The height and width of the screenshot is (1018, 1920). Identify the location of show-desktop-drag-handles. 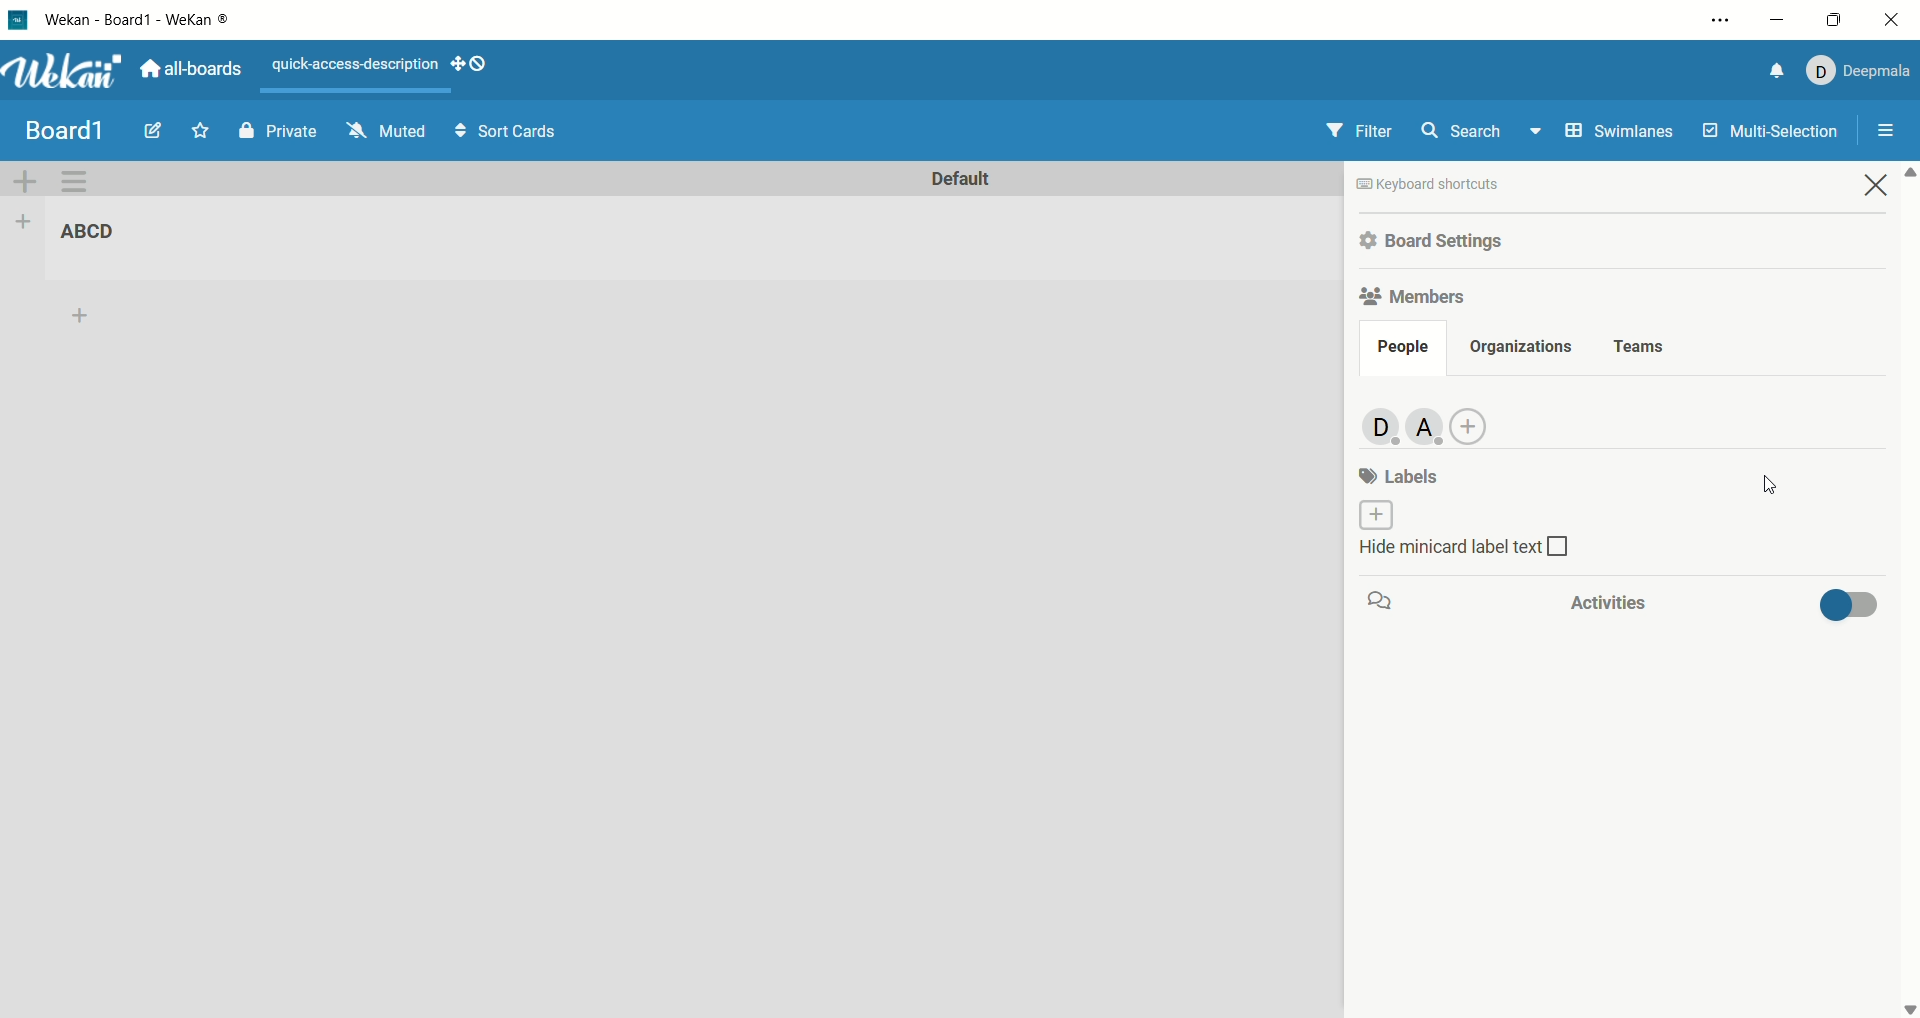
(459, 66).